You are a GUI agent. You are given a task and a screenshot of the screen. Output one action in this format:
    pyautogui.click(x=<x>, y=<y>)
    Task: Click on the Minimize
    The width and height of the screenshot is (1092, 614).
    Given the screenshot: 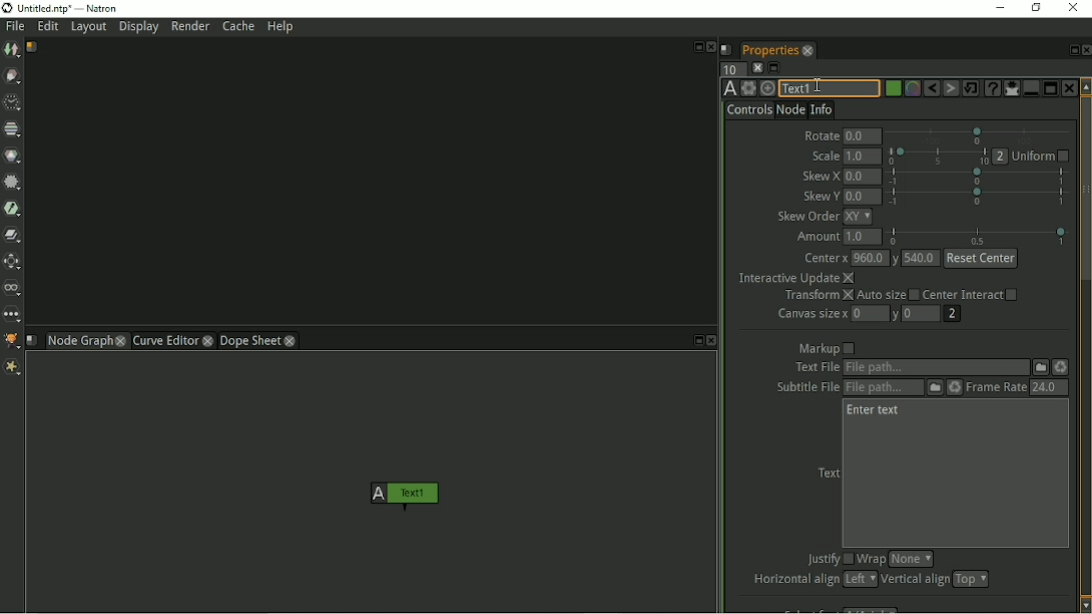 What is the action you would take?
    pyautogui.click(x=1029, y=88)
    